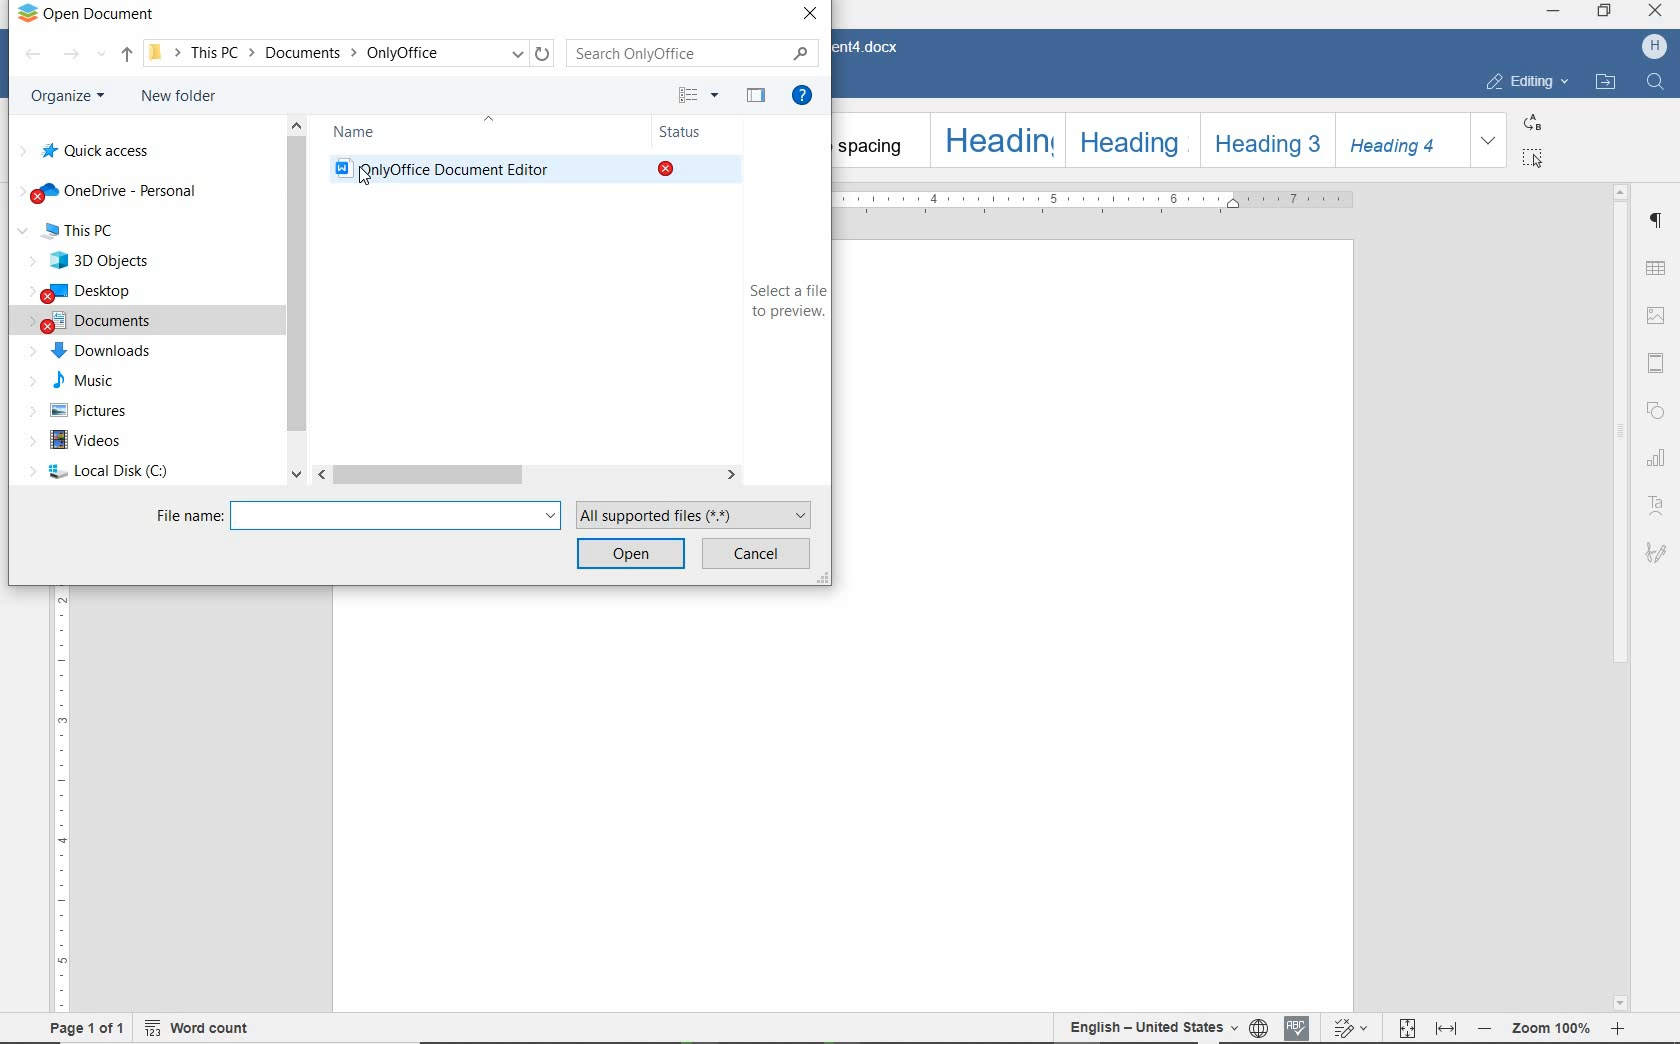  I want to click on backward, so click(30, 54).